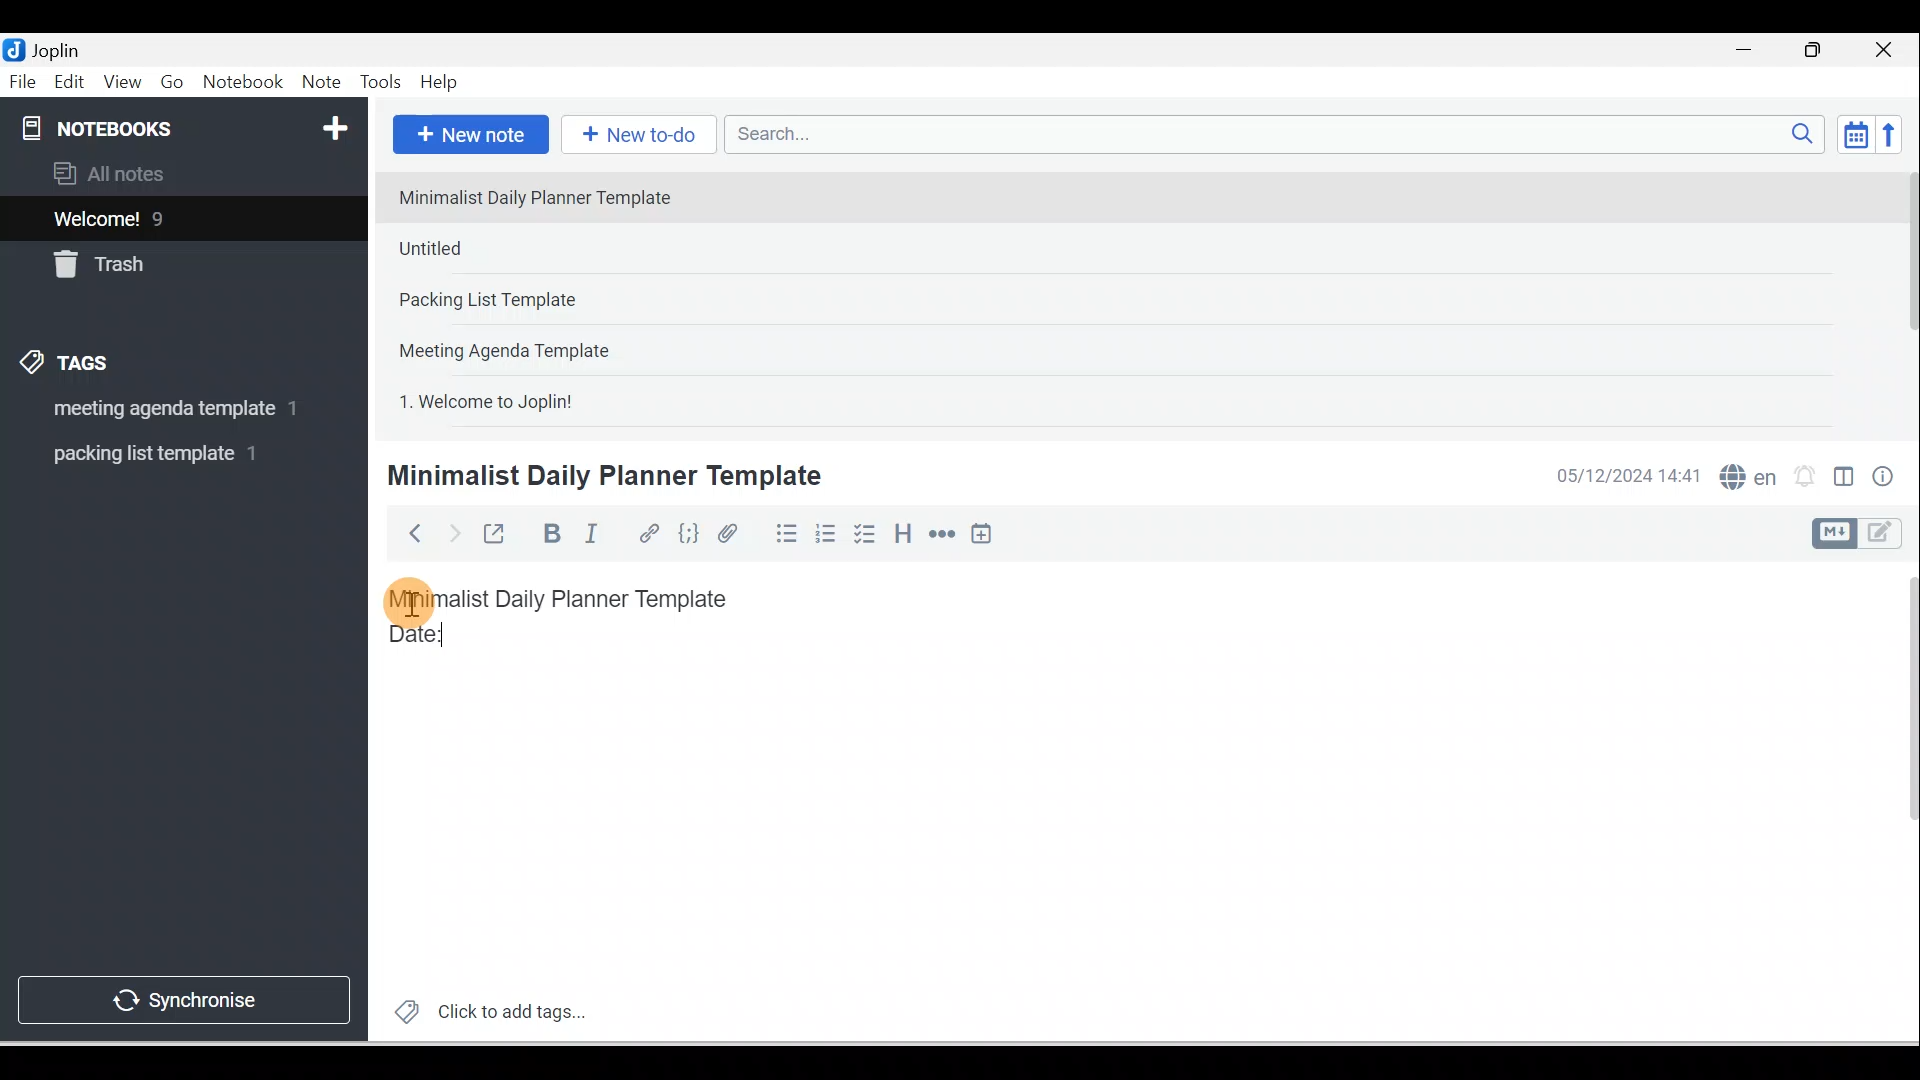  I want to click on Date & time, so click(1625, 476).